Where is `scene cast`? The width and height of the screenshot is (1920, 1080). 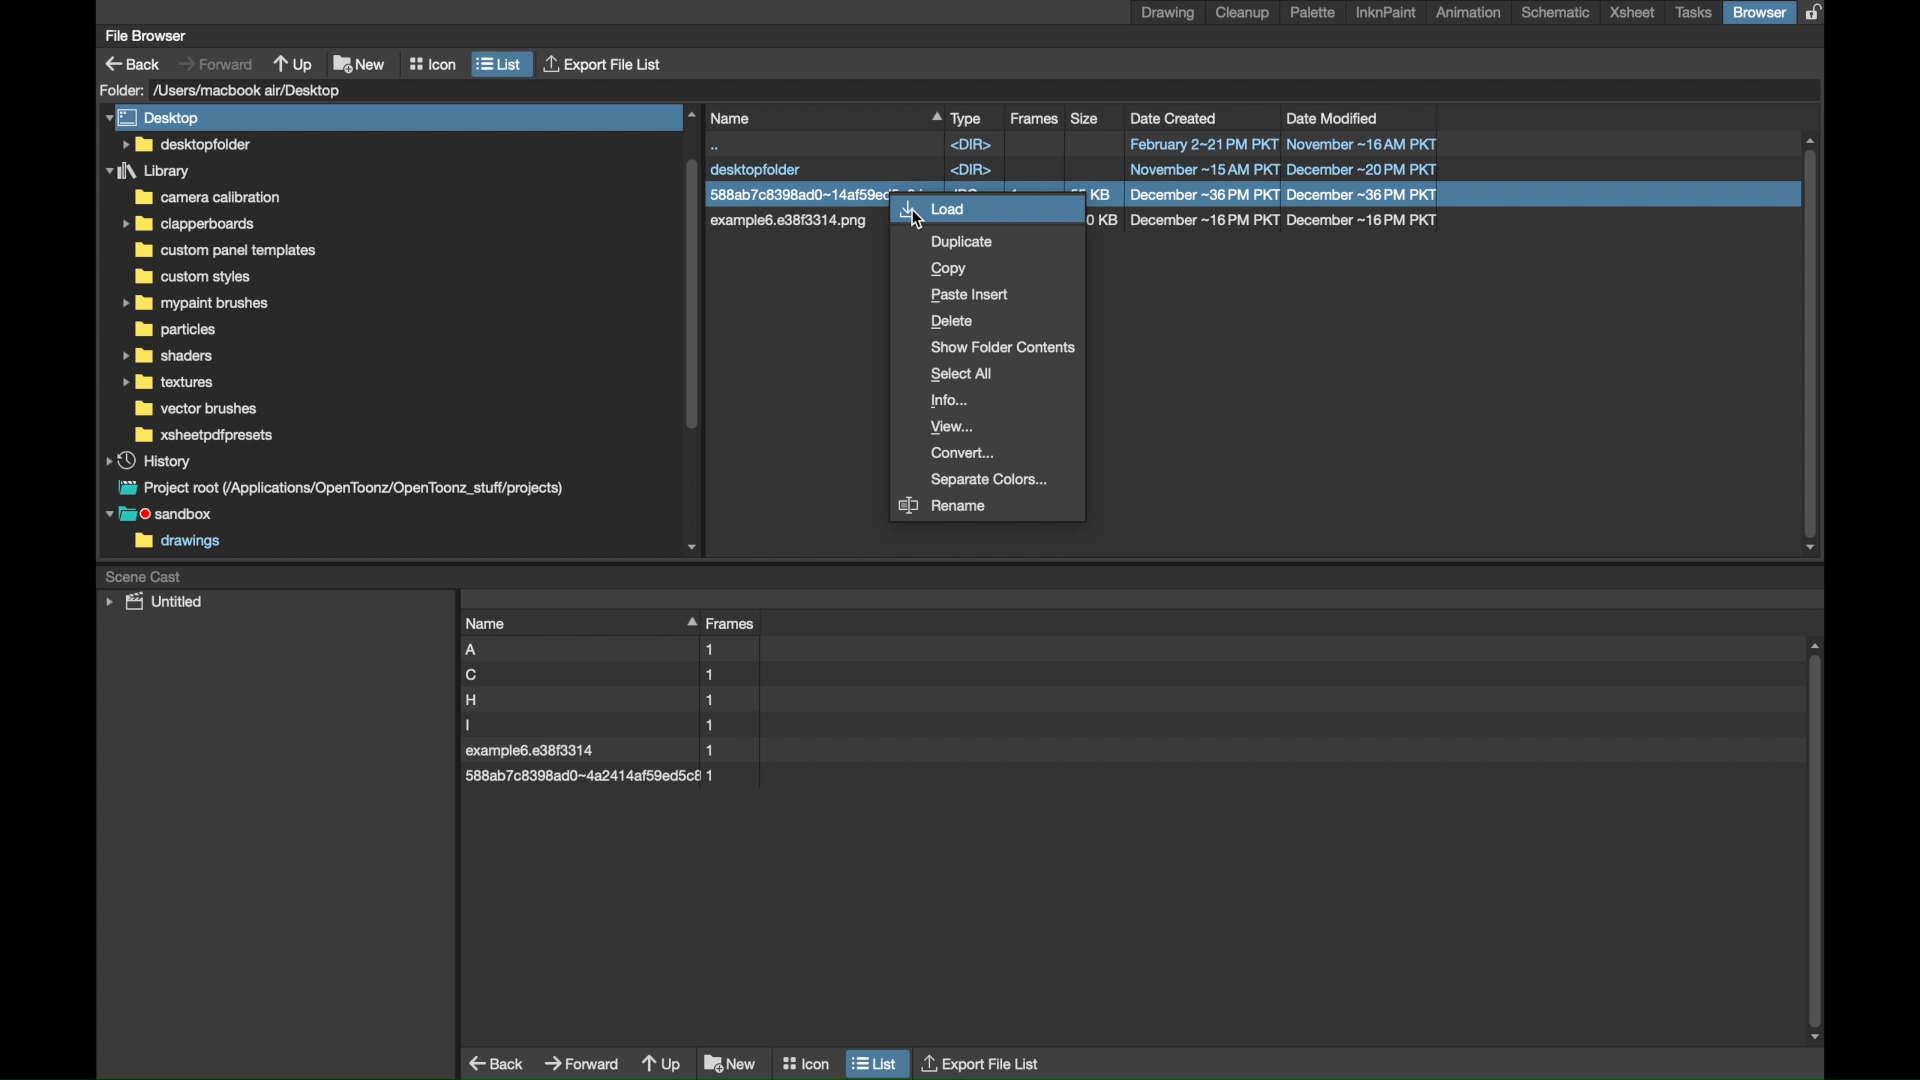
scene cast is located at coordinates (144, 575).